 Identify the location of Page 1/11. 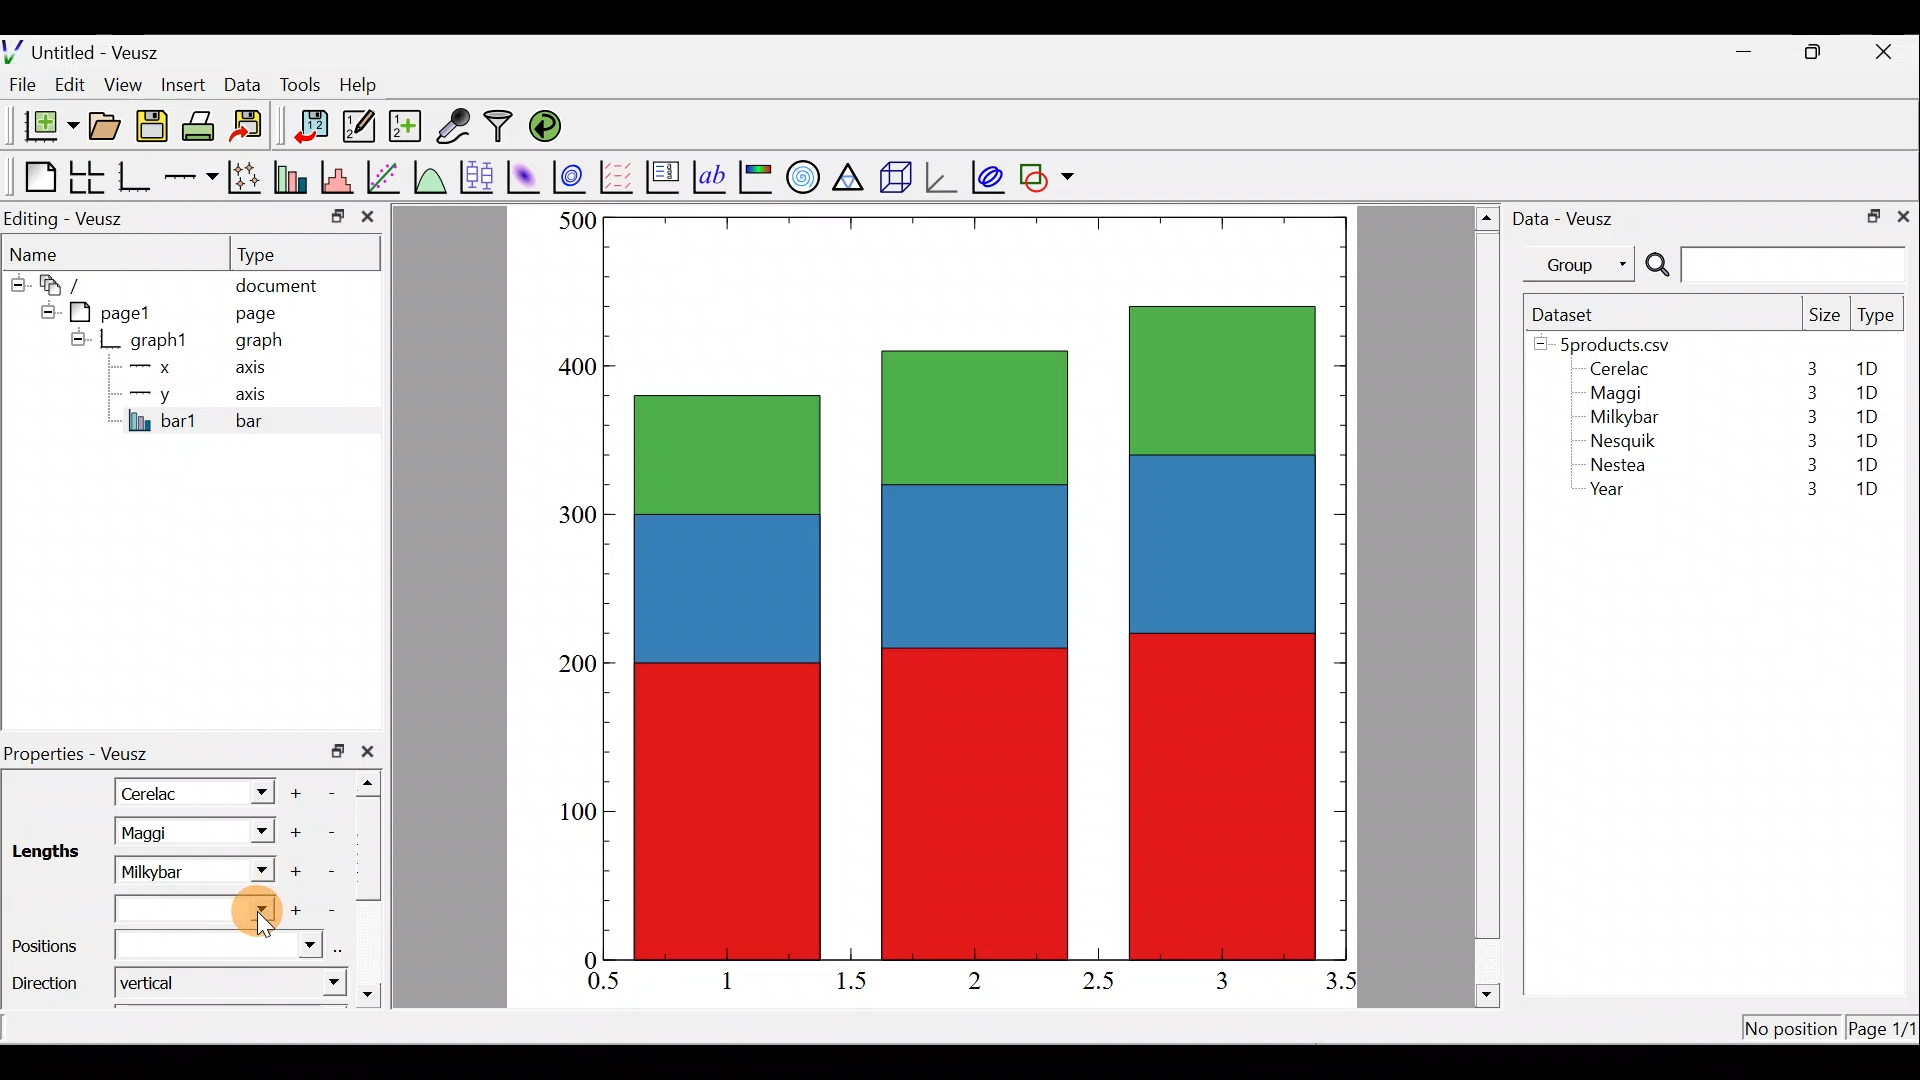
(1885, 1032).